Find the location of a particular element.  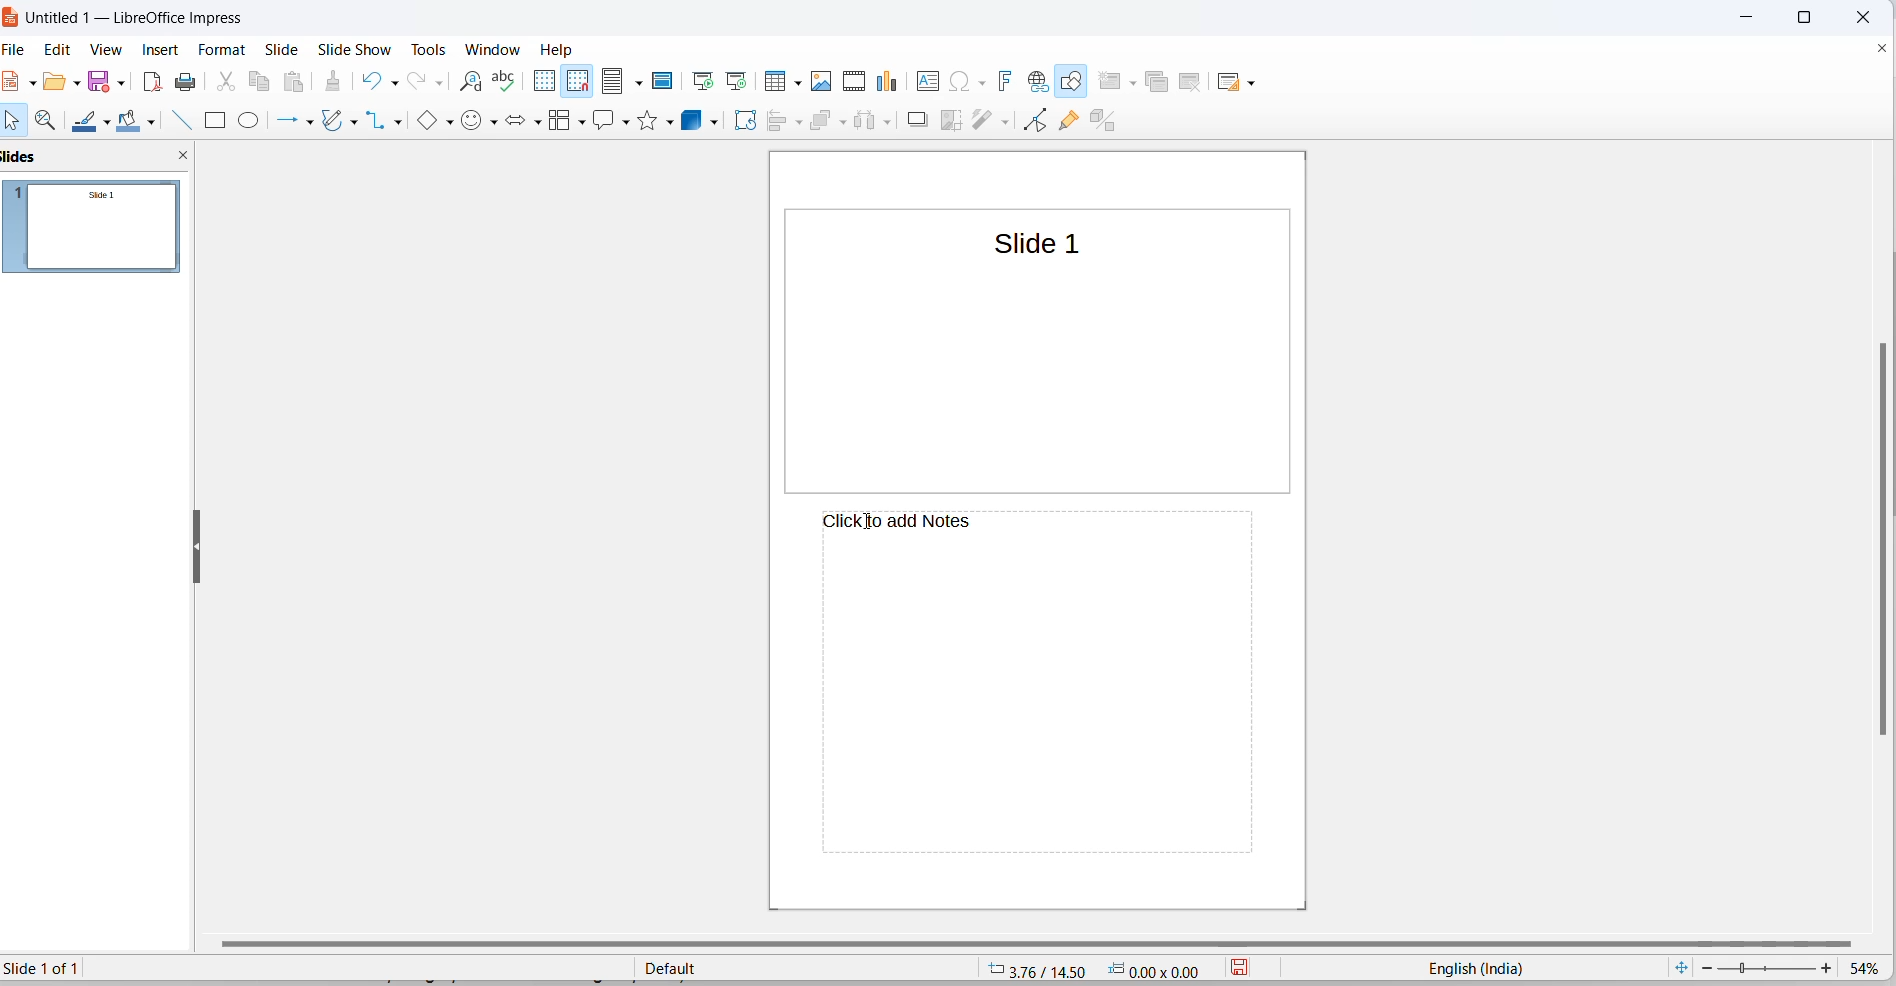

text language is located at coordinates (1476, 968).